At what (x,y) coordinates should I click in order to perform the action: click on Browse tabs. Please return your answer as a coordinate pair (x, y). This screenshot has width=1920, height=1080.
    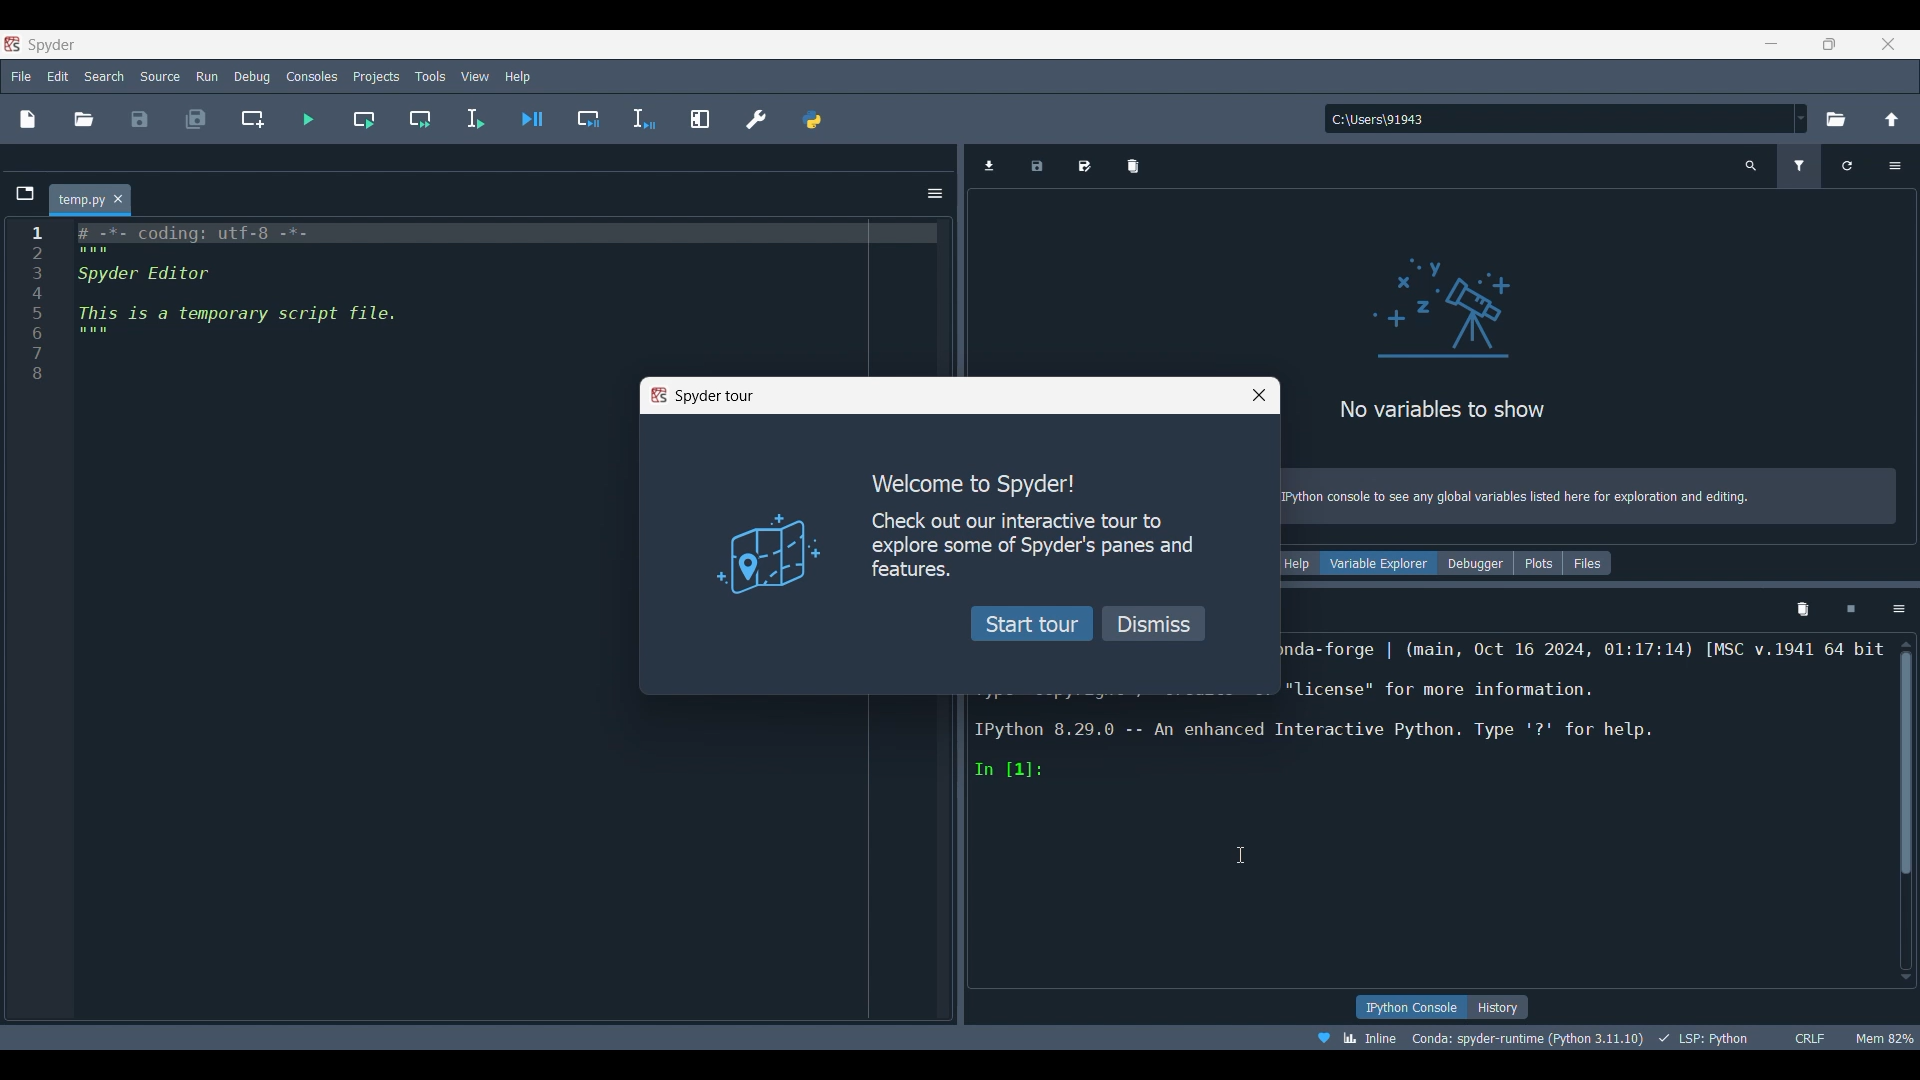
    Looking at the image, I should click on (25, 193).